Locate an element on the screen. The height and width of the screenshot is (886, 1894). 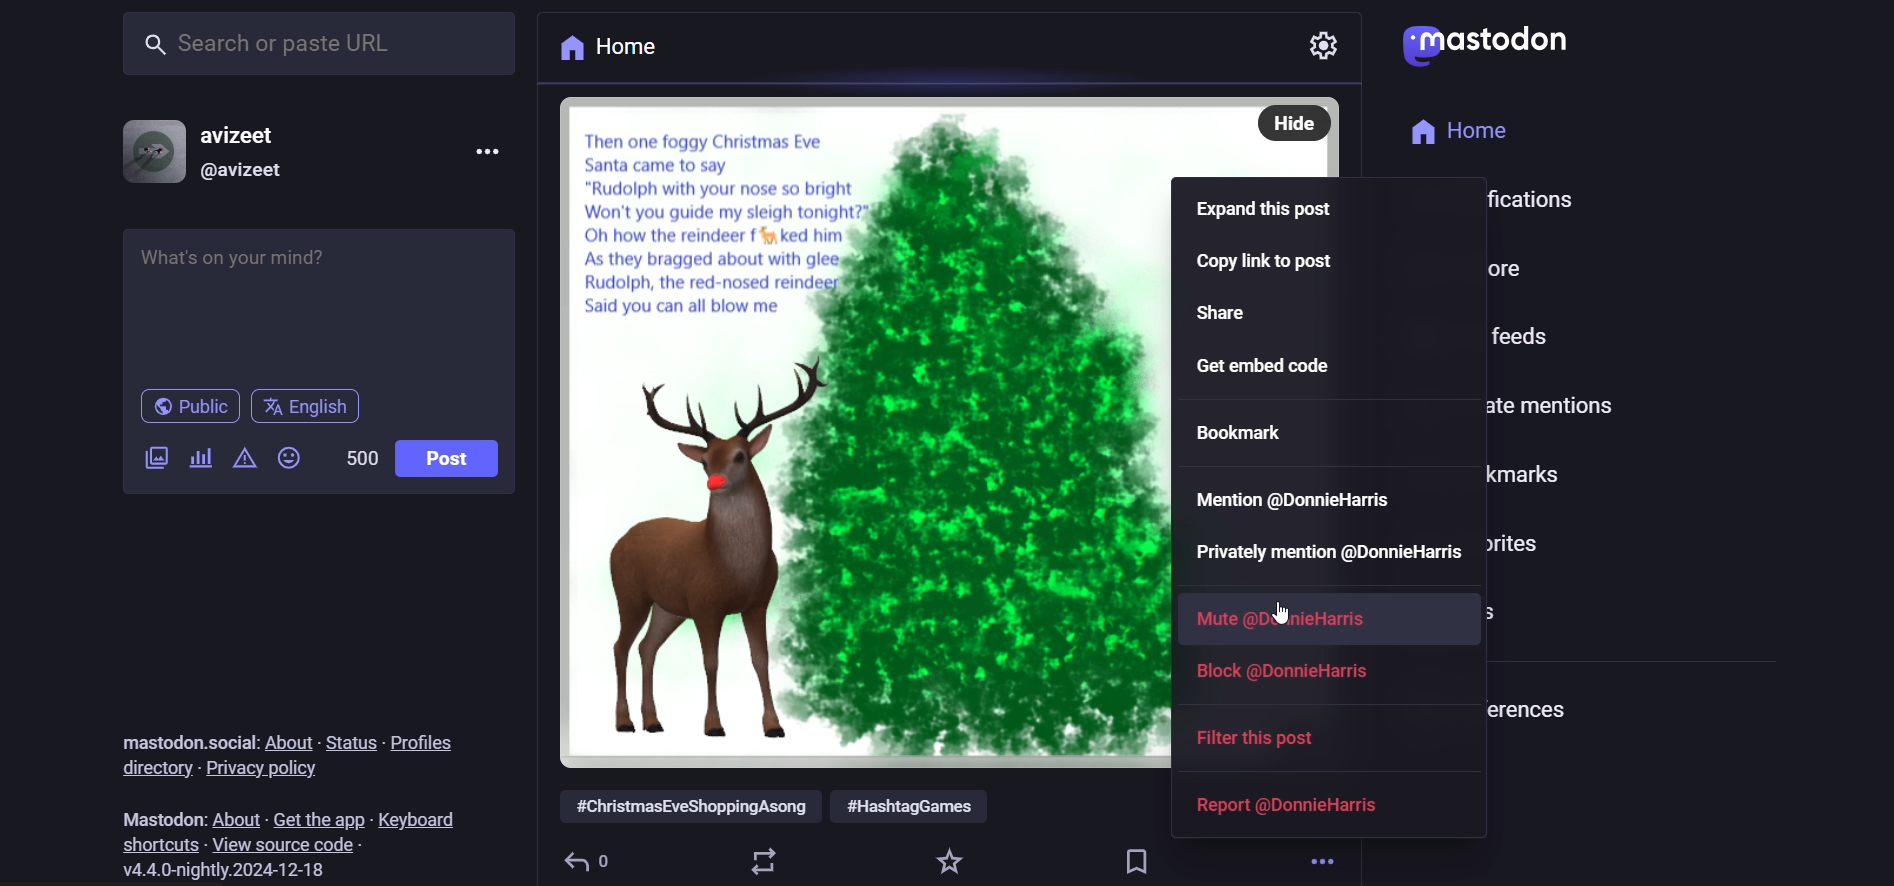
profile picture is located at coordinates (153, 148).